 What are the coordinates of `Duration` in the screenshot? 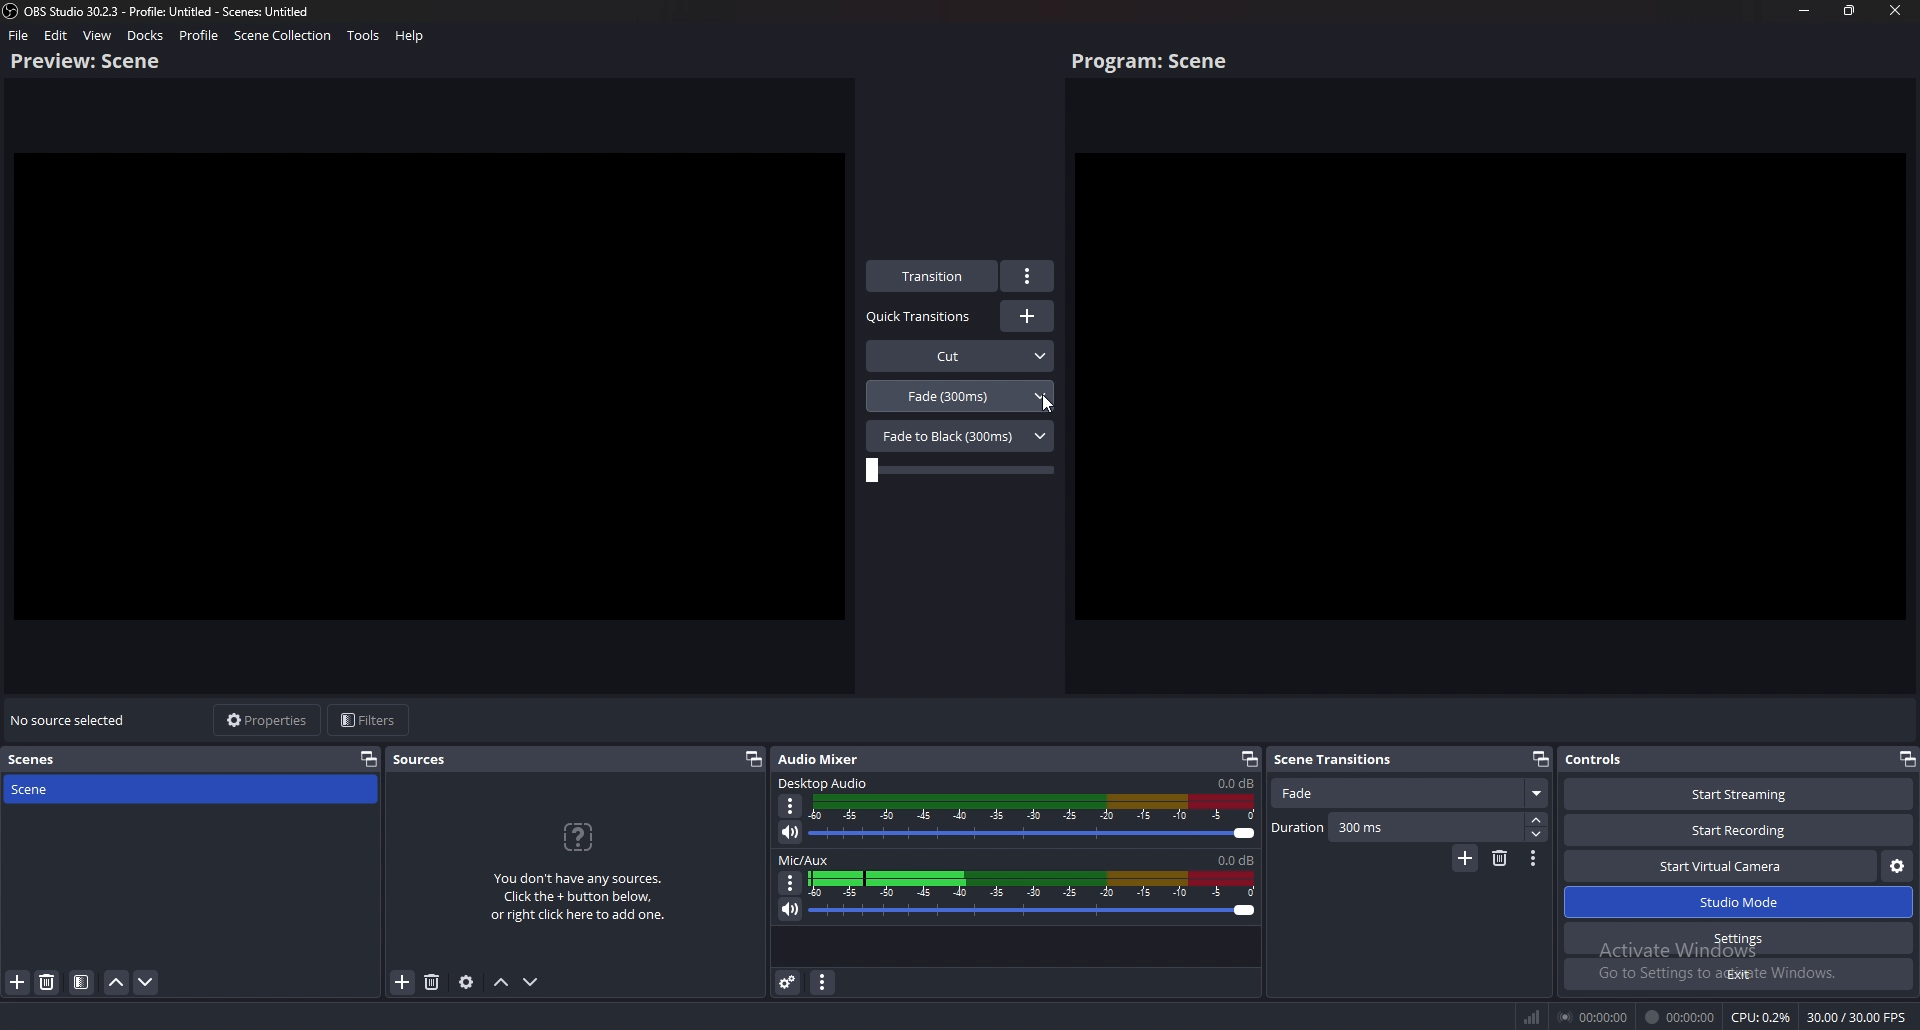 It's located at (1409, 828).